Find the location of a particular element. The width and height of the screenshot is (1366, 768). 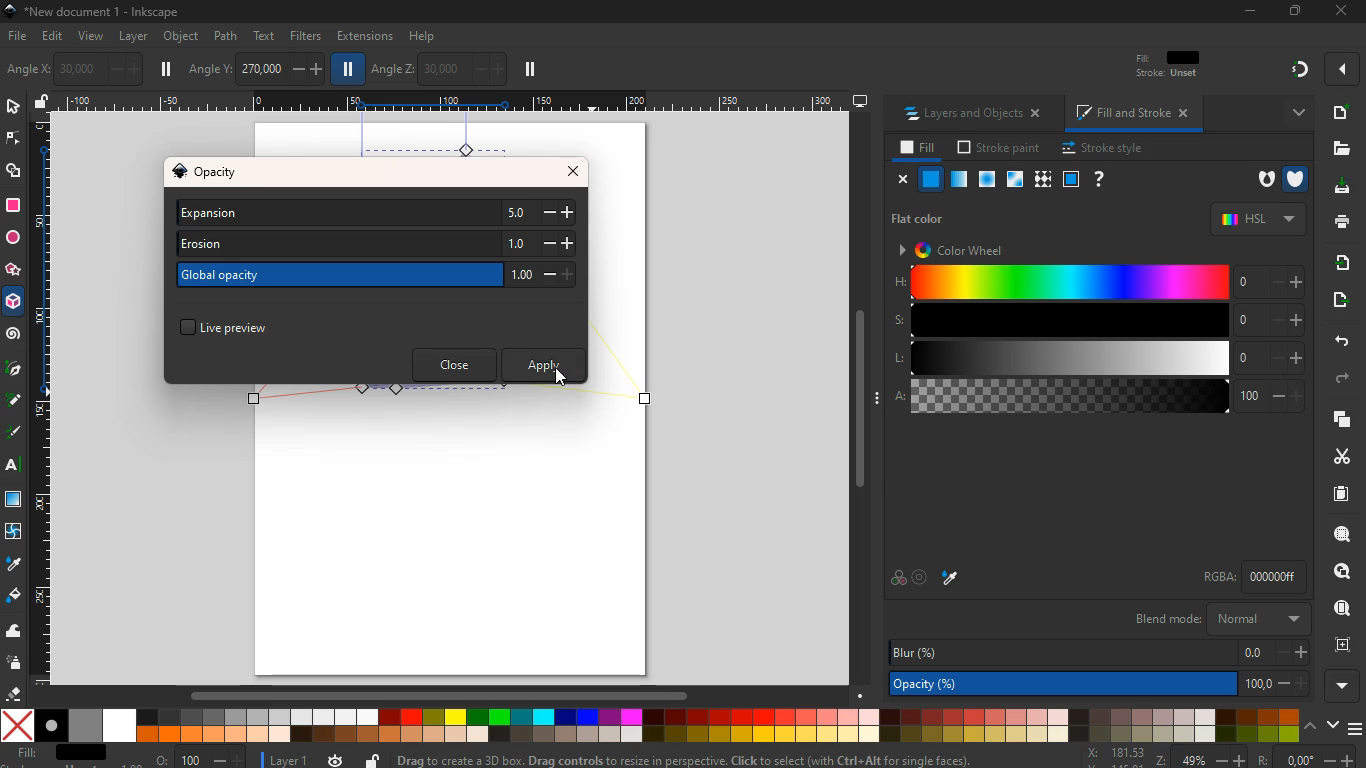

hsl is located at coordinates (1256, 219).